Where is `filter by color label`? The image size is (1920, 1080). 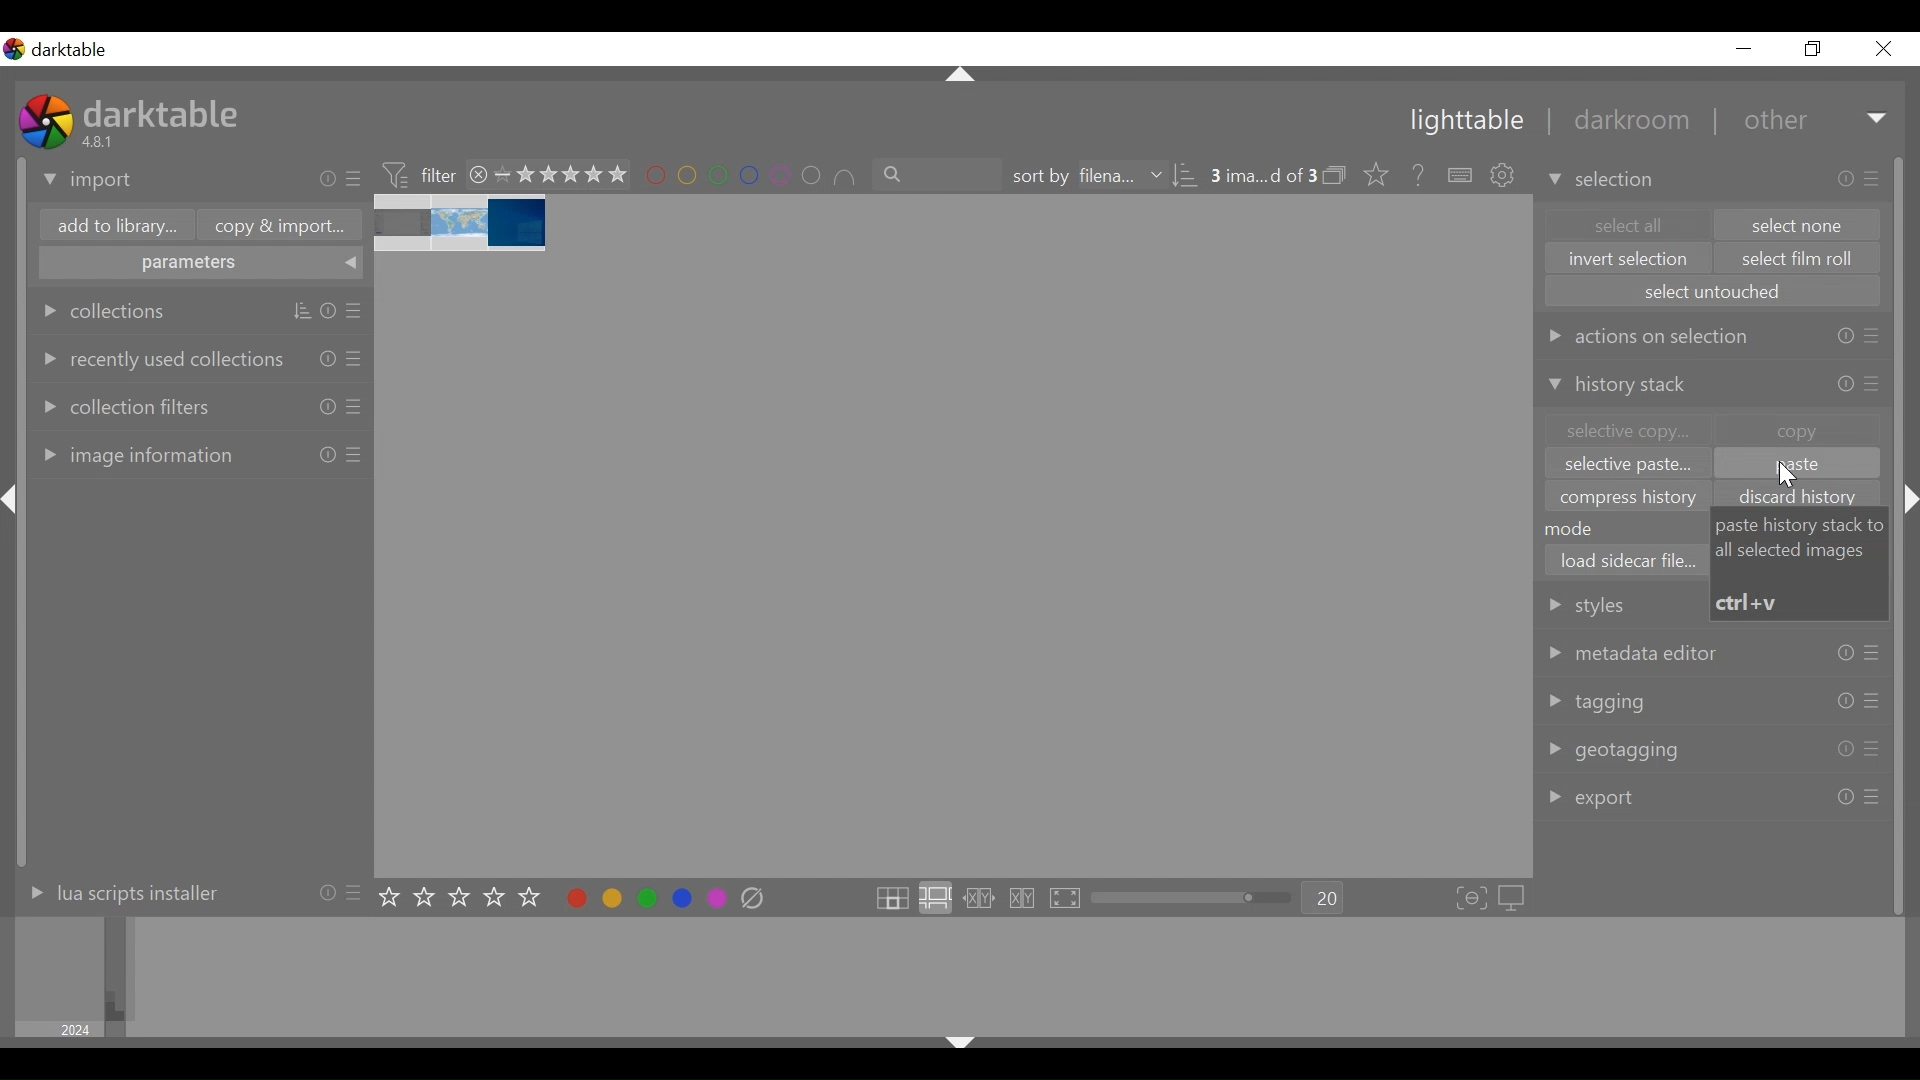
filter by color label is located at coordinates (752, 177).